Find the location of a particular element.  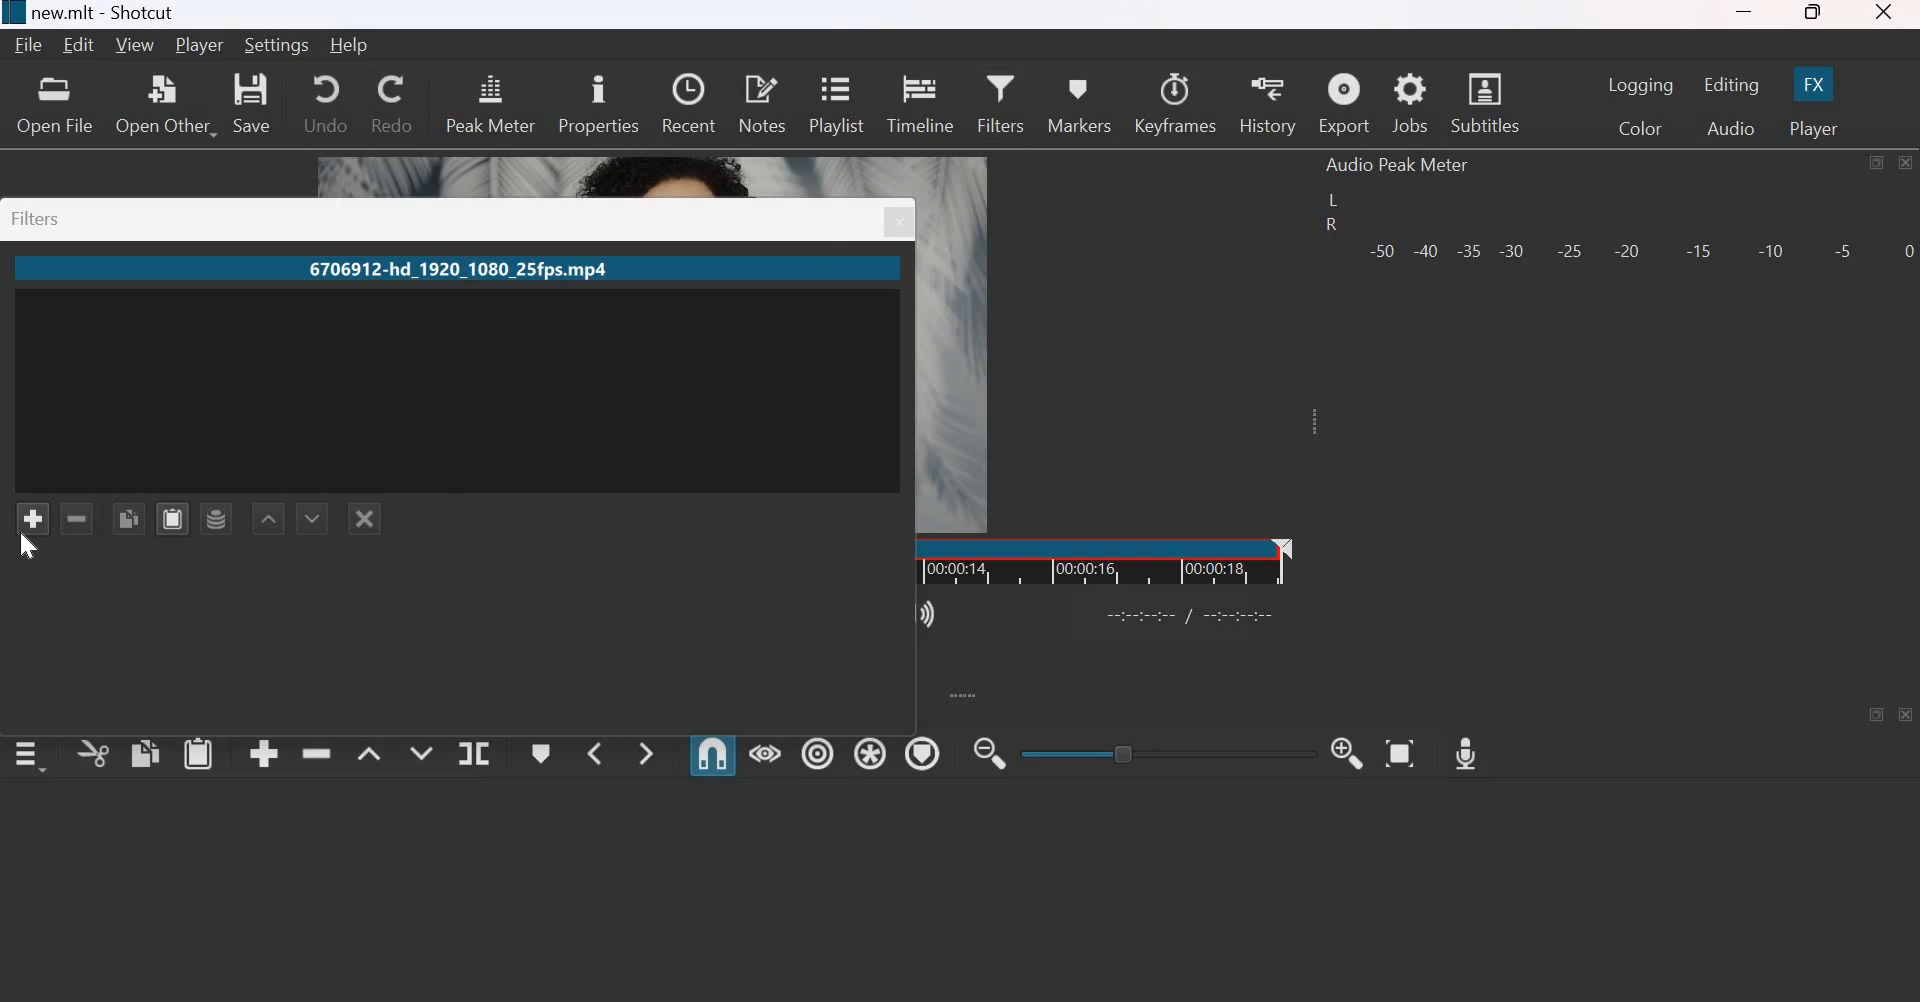

left is located at coordinates (1336, 200).